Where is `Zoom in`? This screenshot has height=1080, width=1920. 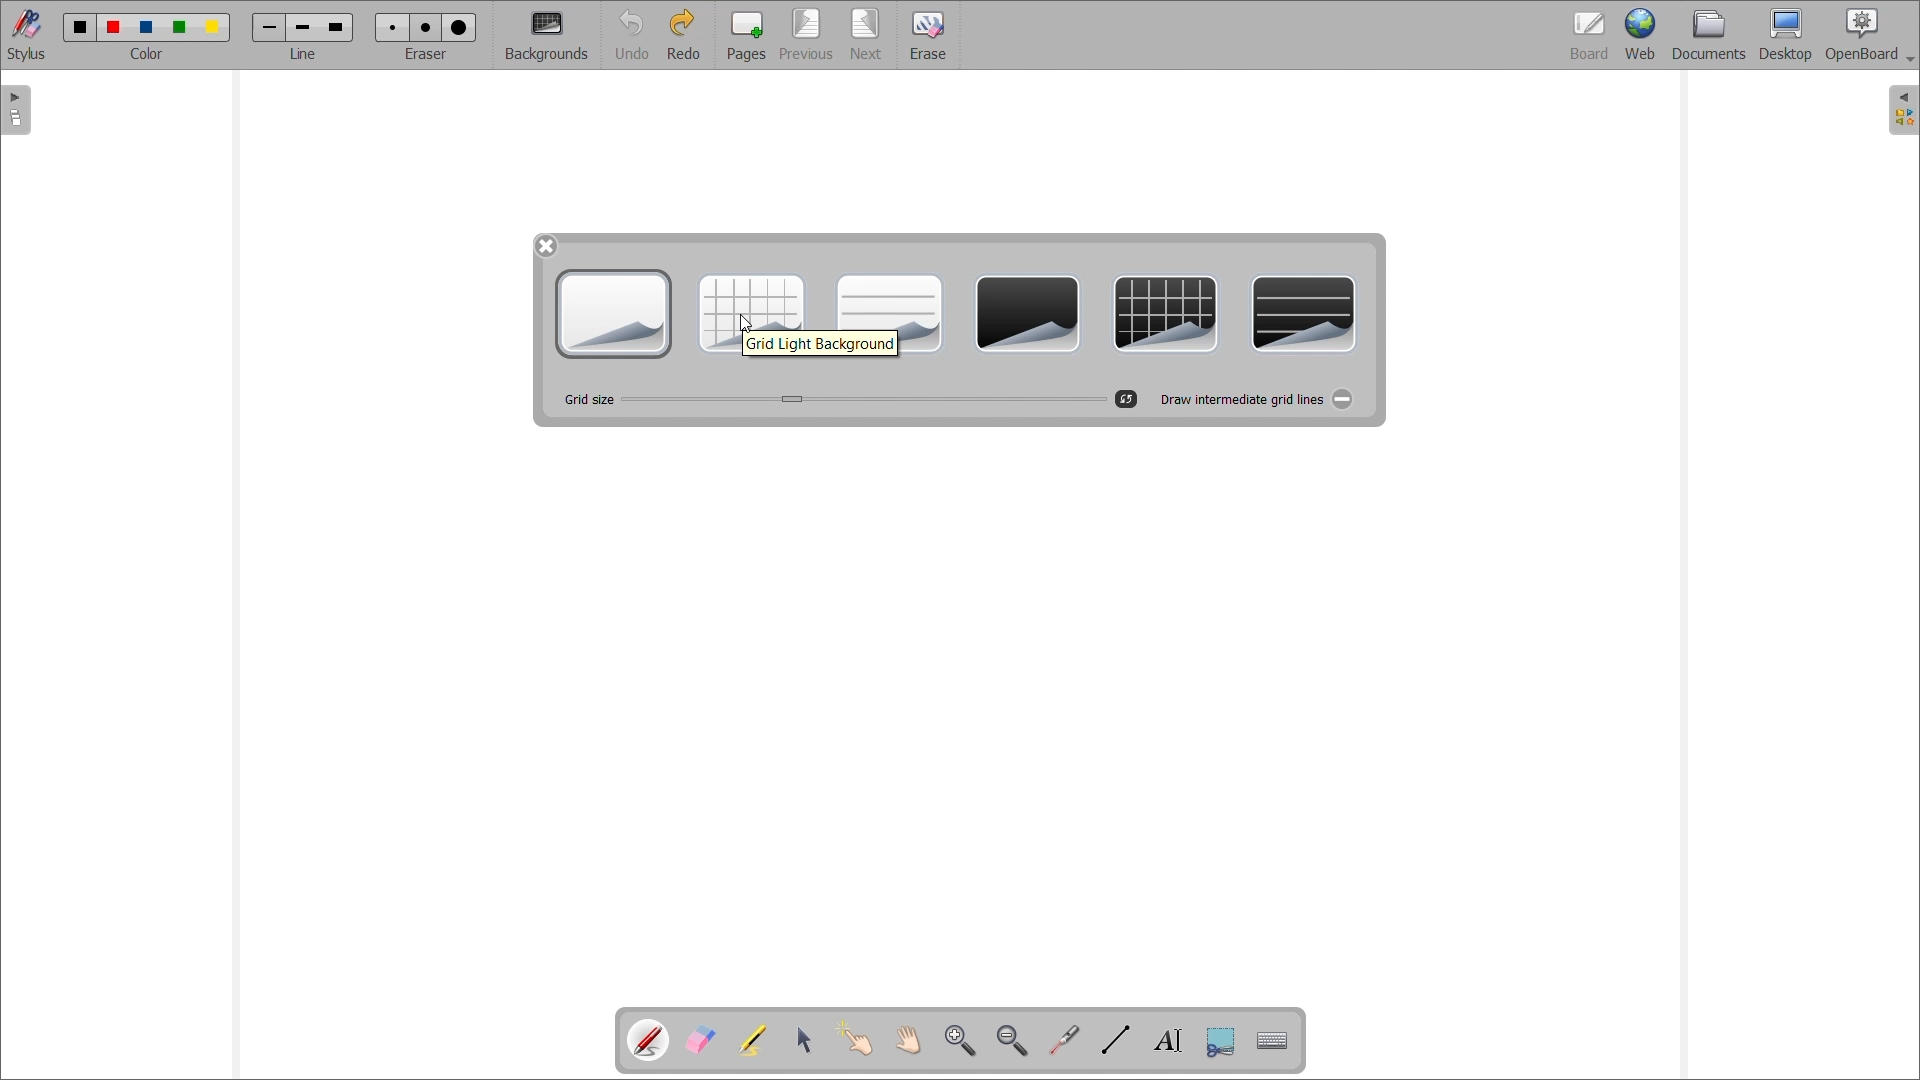 Zoom in is located at coordinates (959, 1041).